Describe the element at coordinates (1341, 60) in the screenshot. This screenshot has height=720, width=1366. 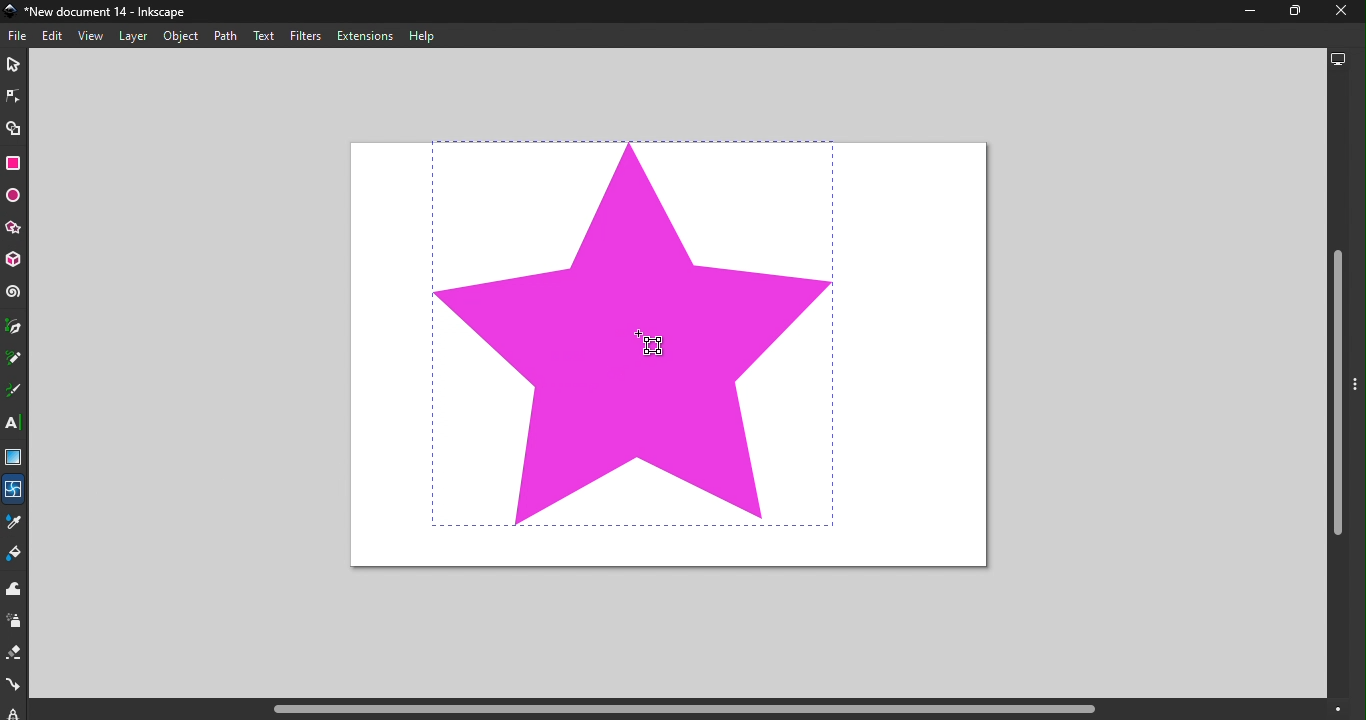
I see `Display options` at that location.